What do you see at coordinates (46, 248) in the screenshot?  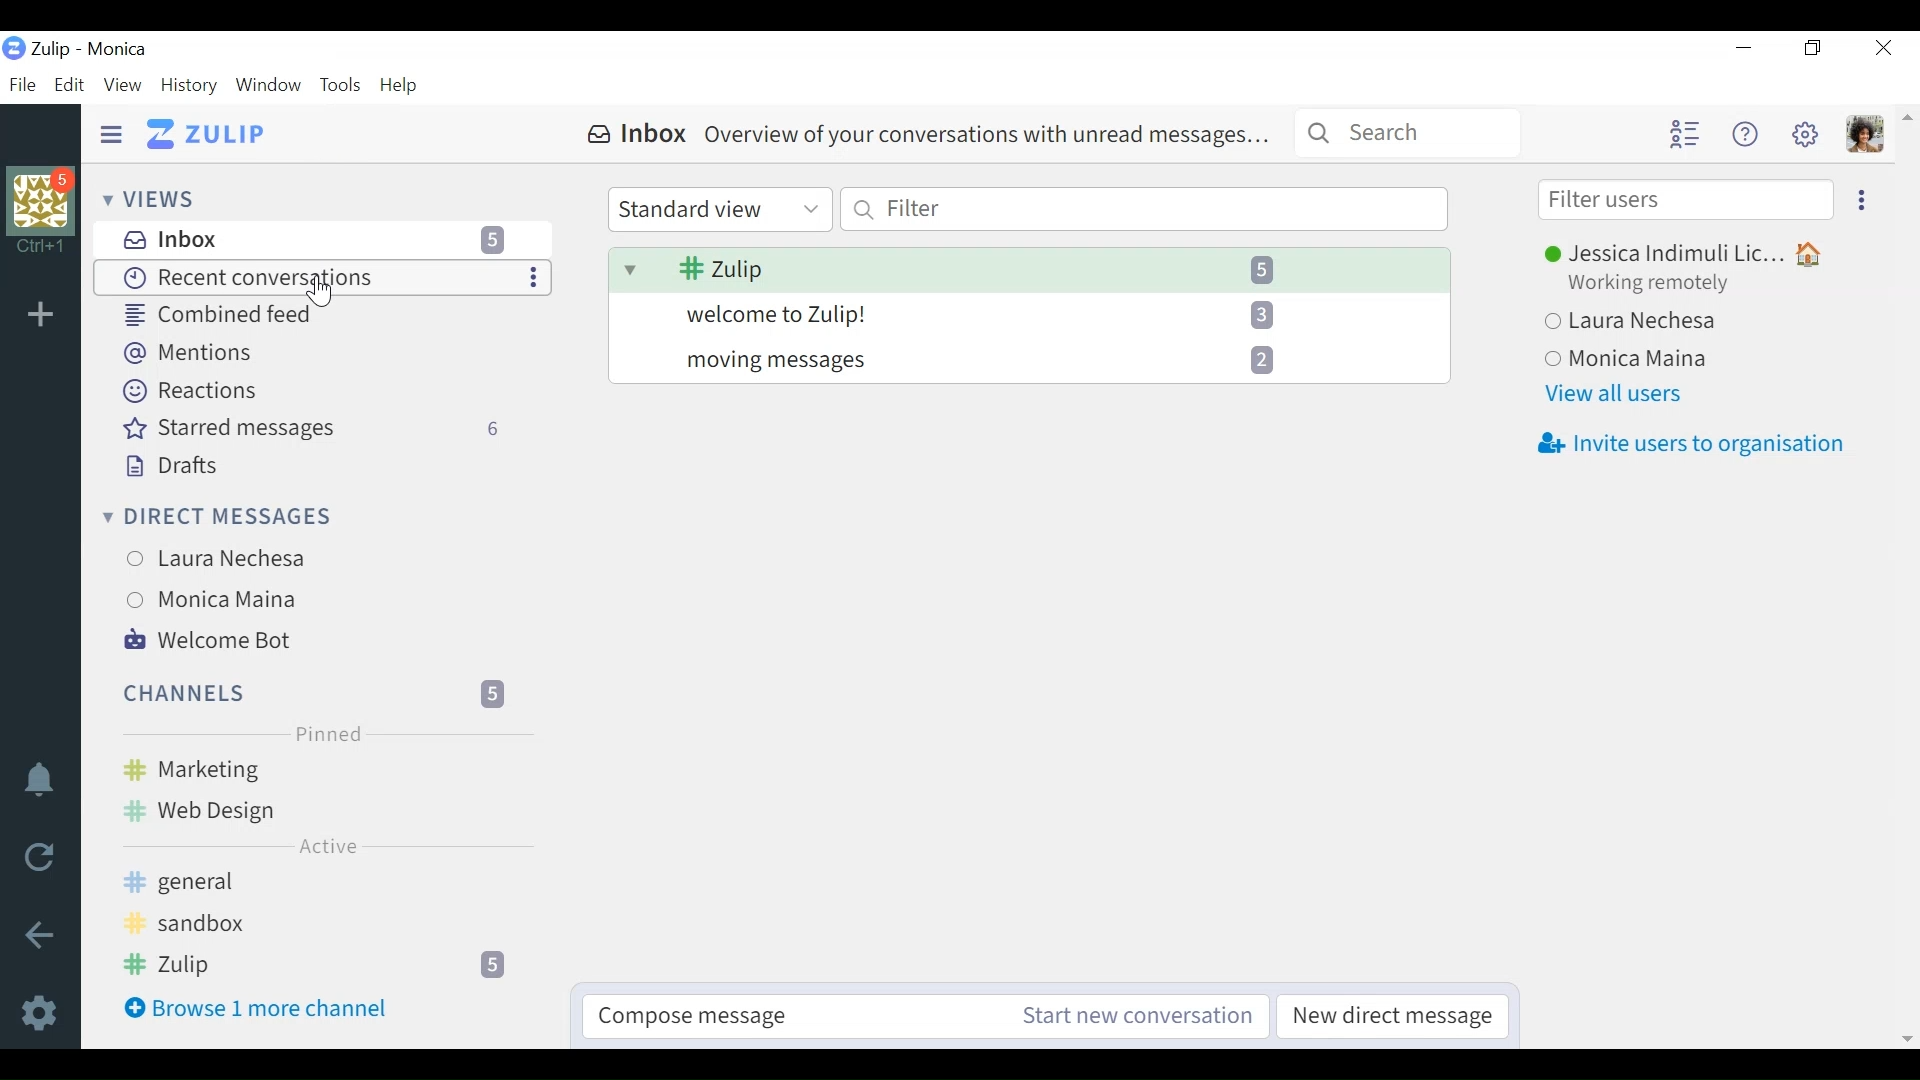 I see `shortcut information` at bounding box center [46, 248].